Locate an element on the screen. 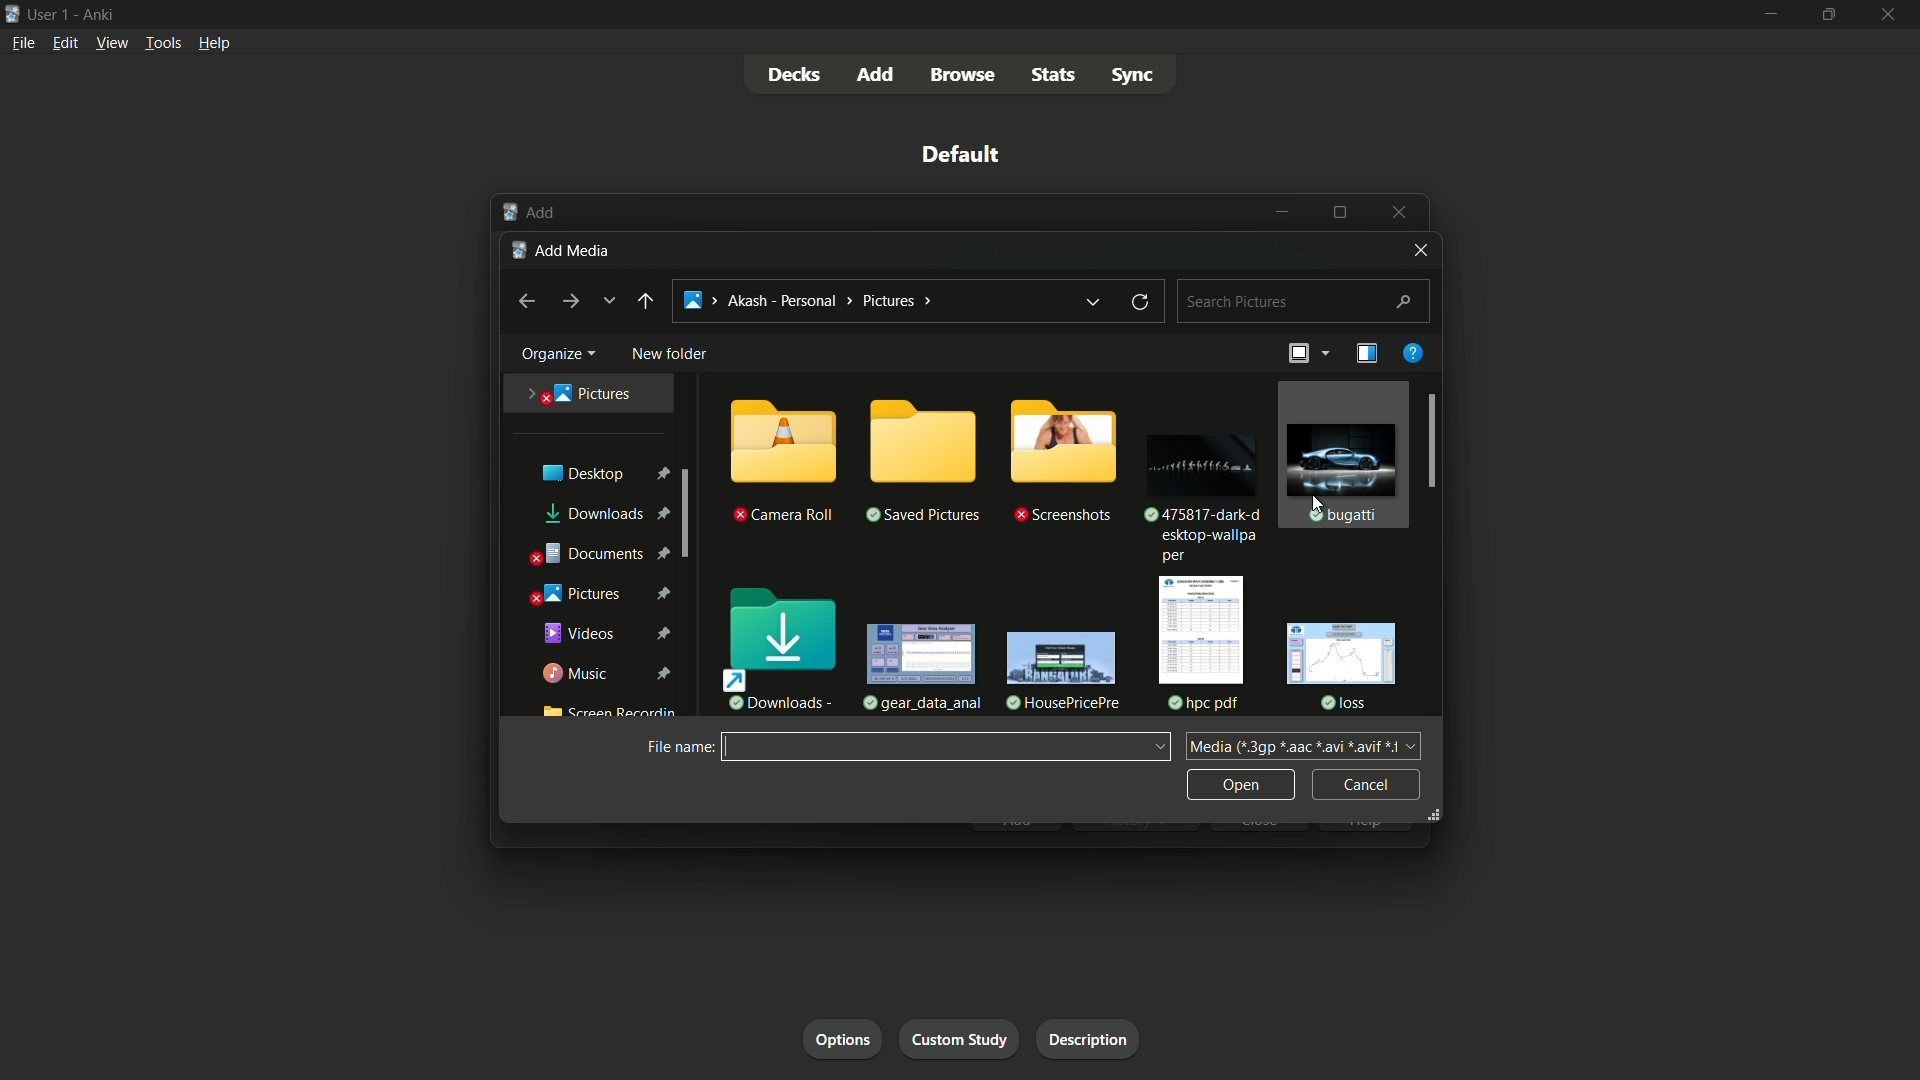  view menu is located at coordinates (111, 42).